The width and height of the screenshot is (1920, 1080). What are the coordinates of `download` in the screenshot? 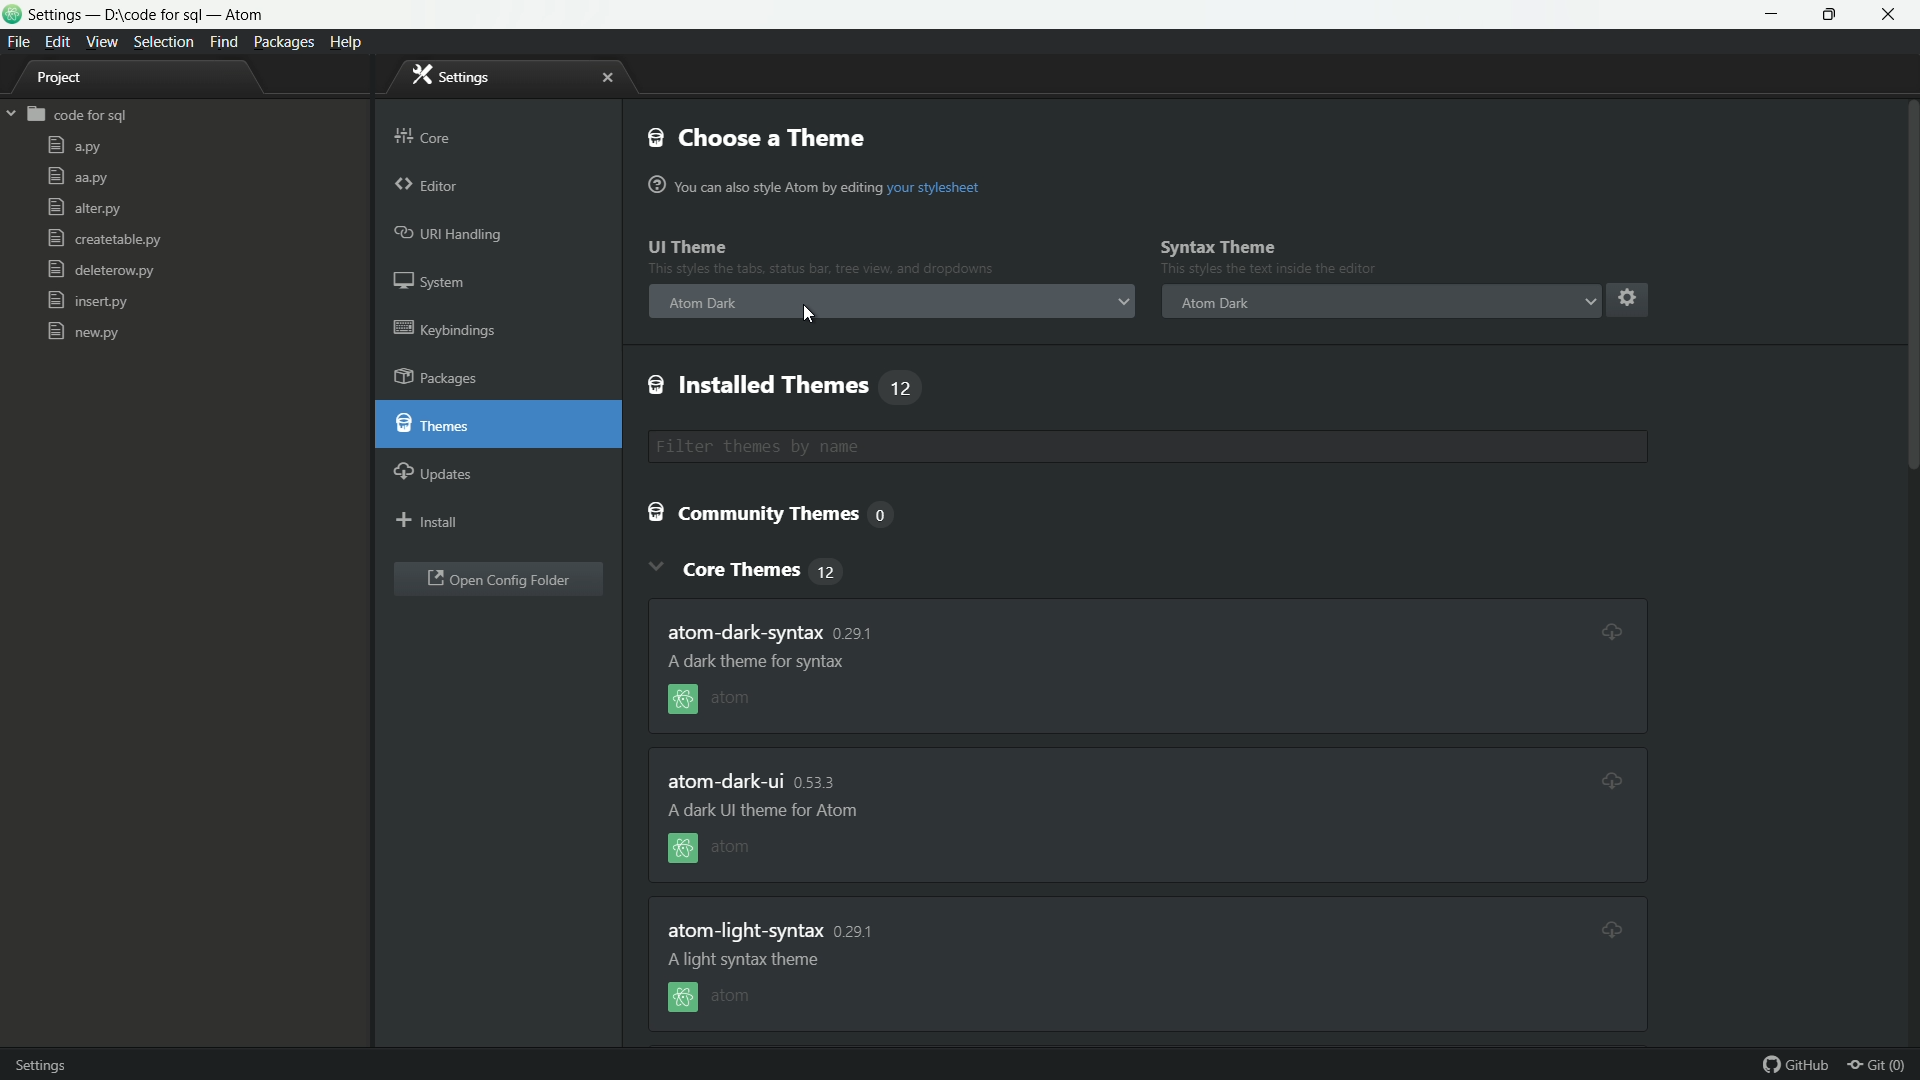 It's located at (1600, 628).